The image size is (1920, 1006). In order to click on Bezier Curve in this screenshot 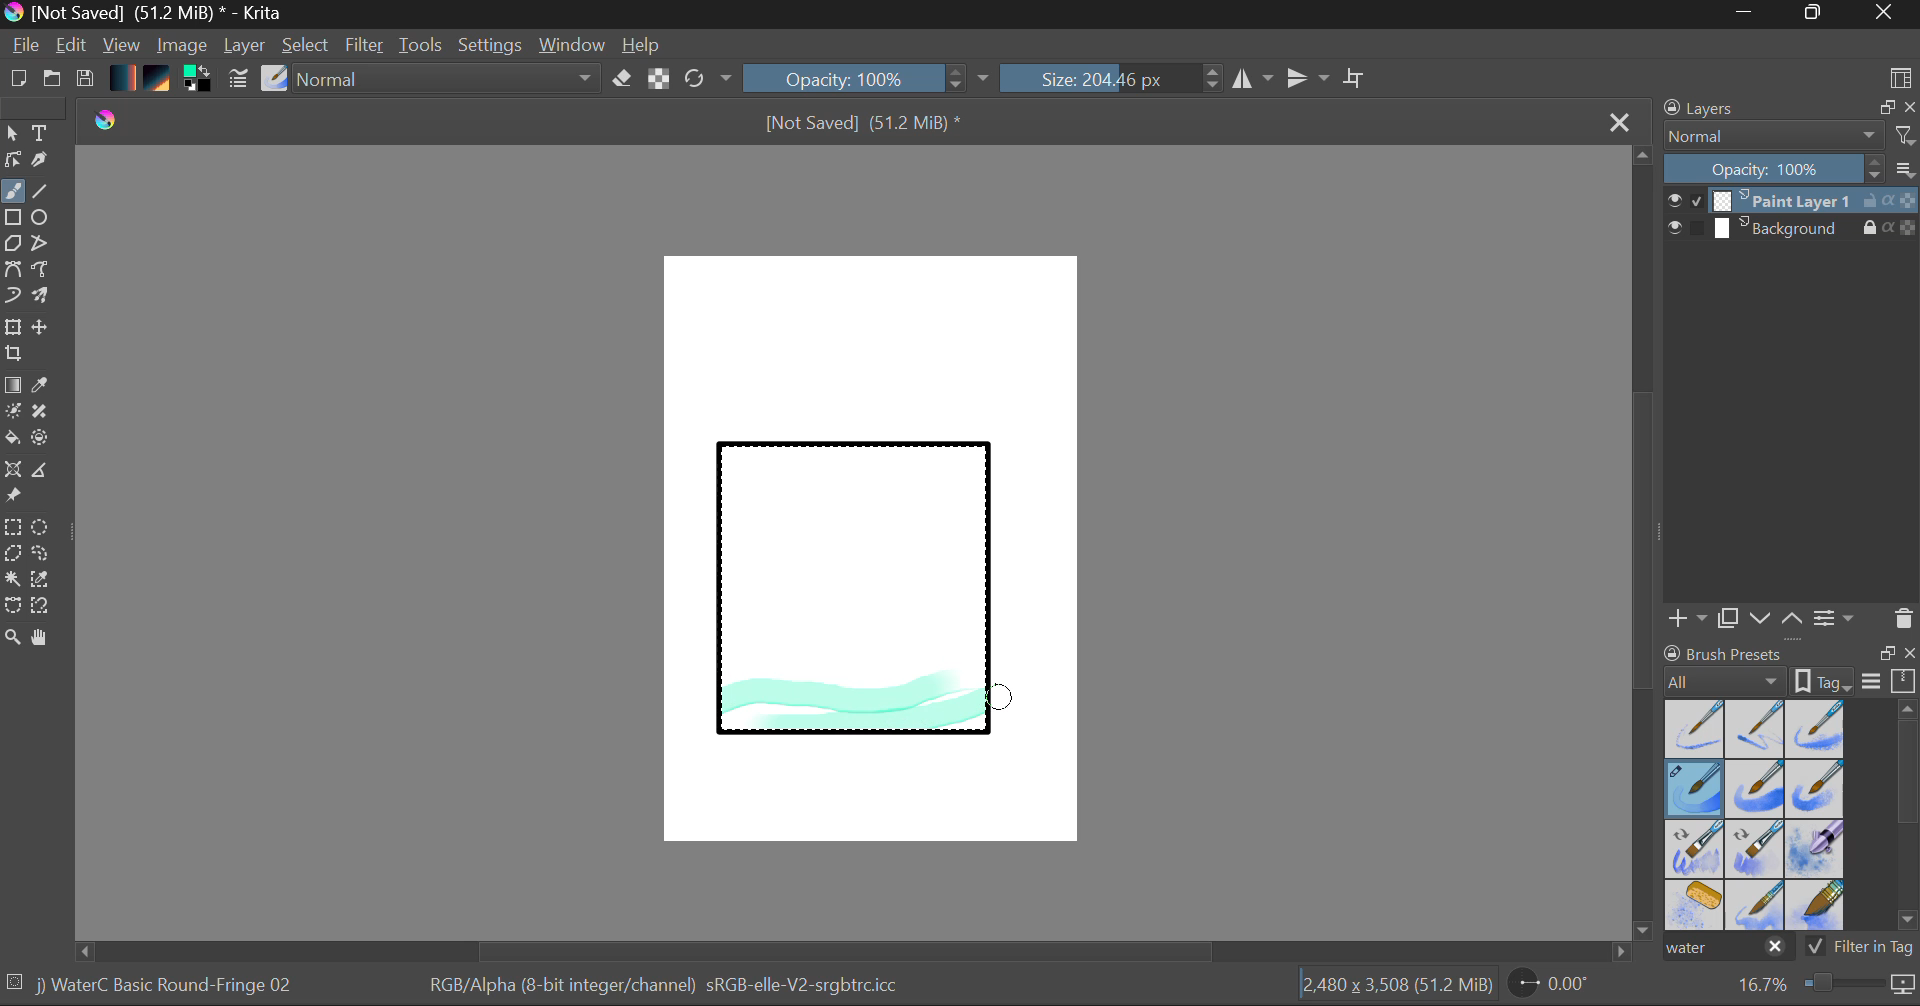, I will do `click(12, 270)`.